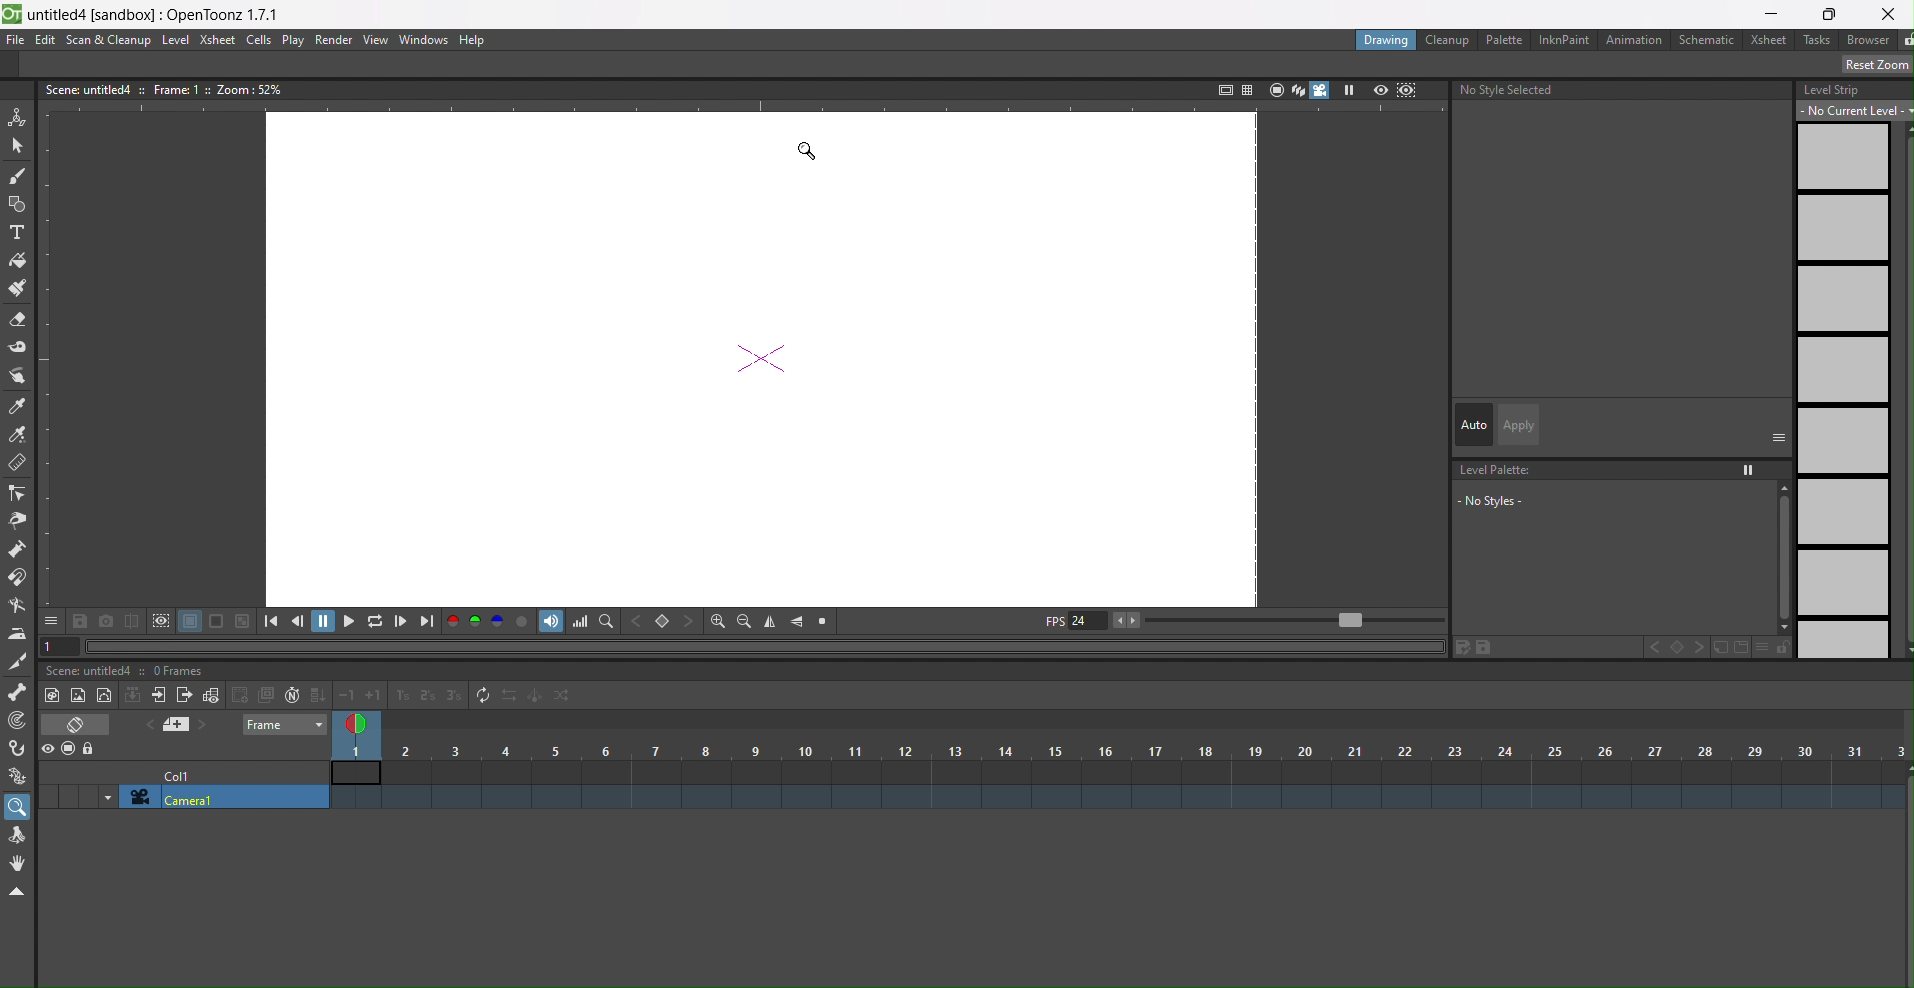  I want to click on hide toolbar, so click(21, 893).